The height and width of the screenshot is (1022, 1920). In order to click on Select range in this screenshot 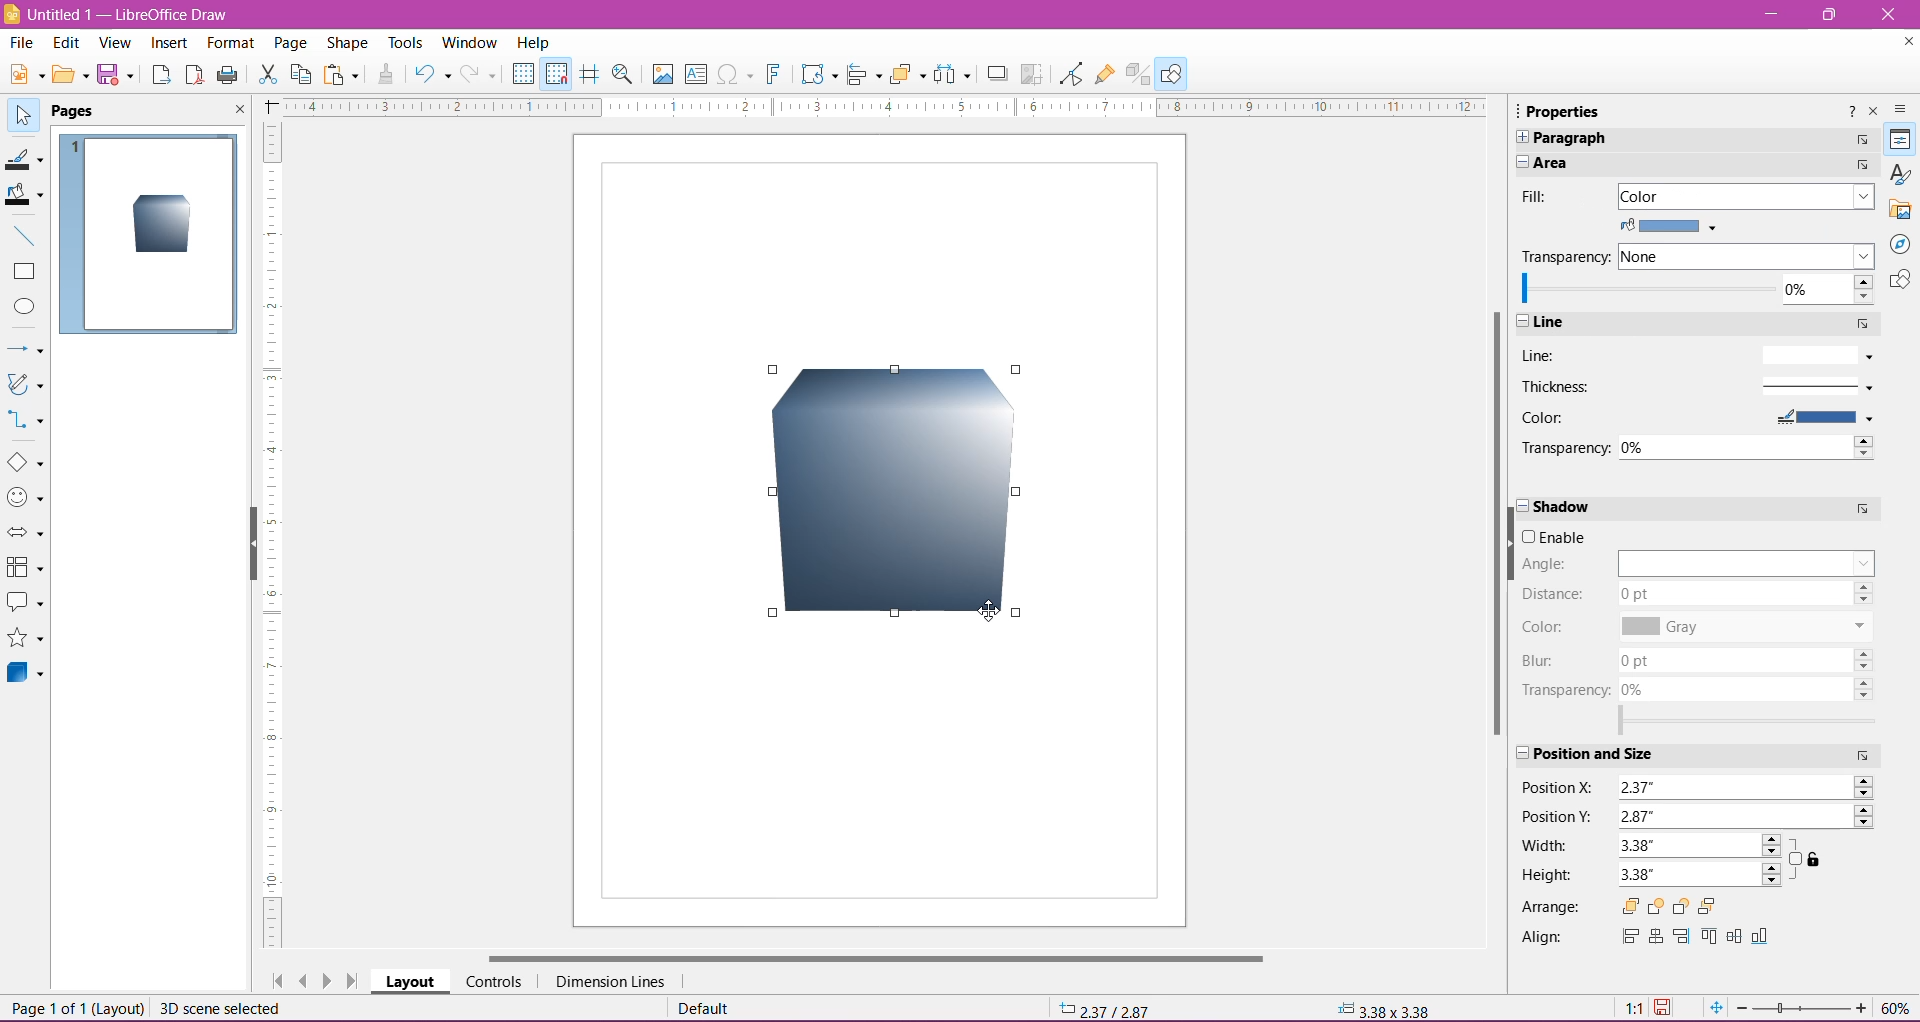, I will do `click(1752, 721)`.